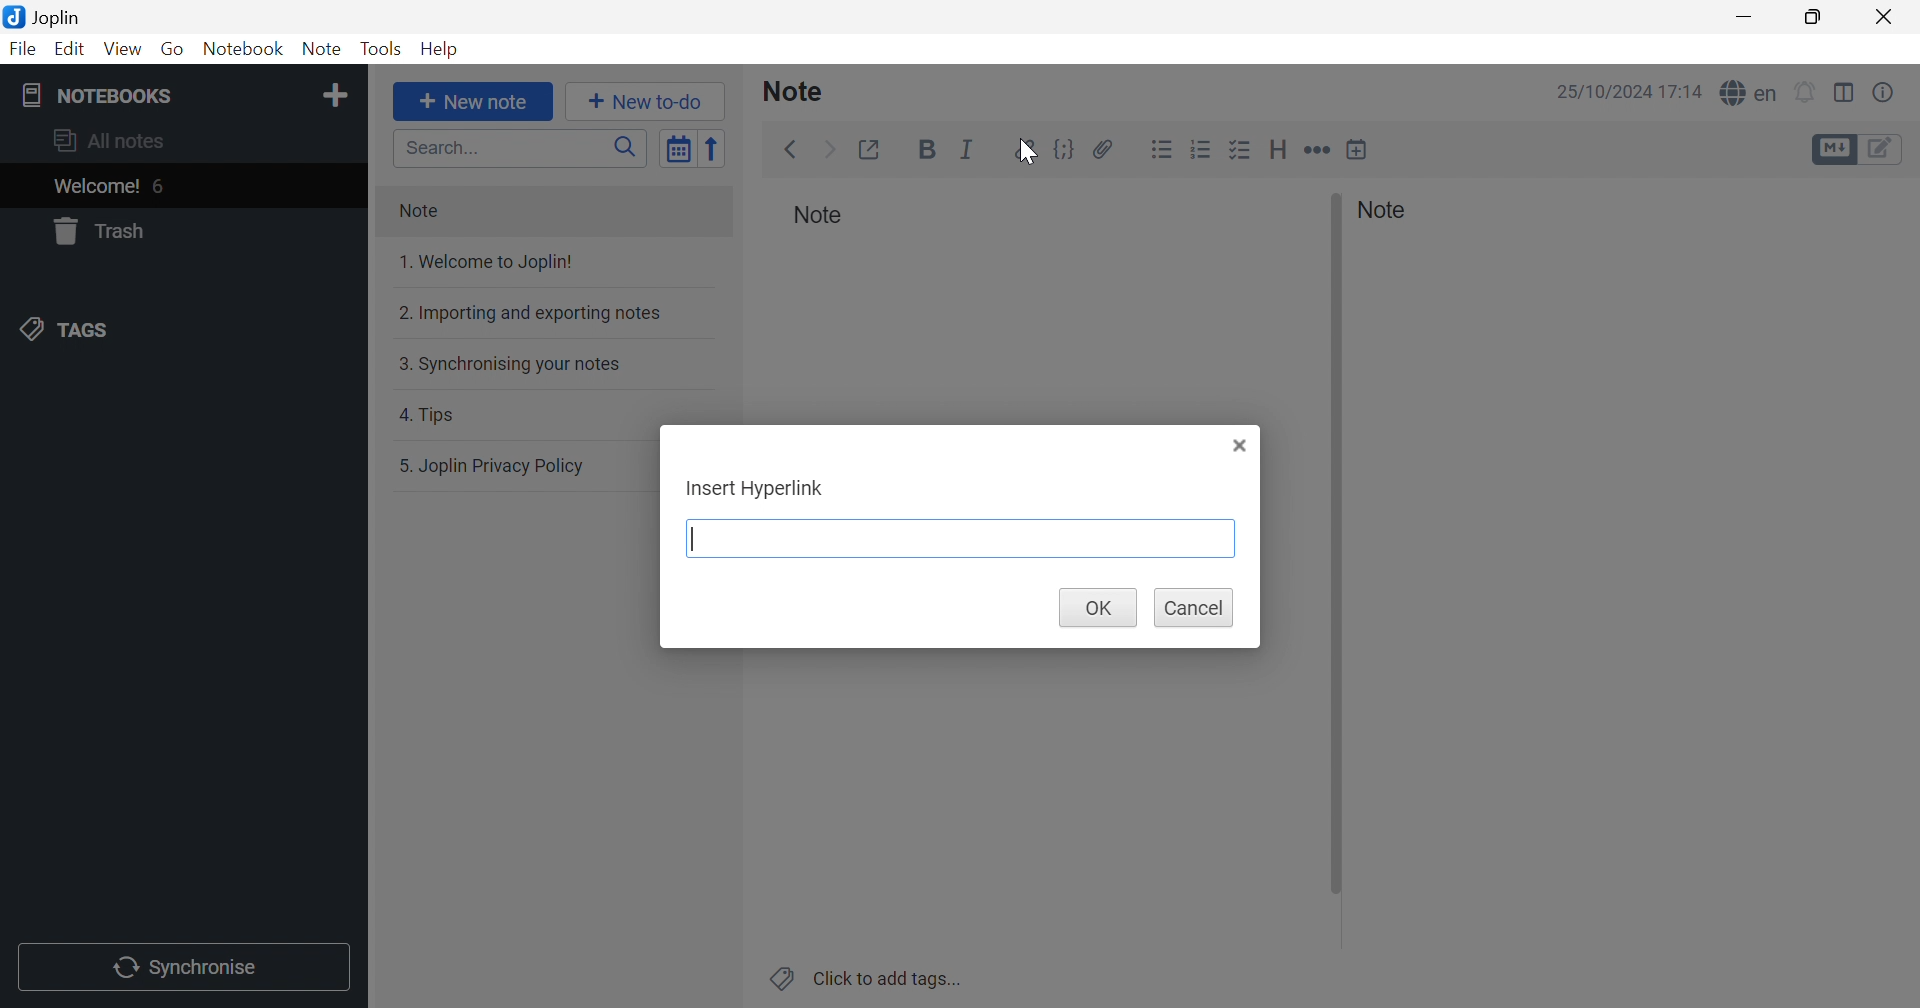 The width and height of the screenshot is (1920, 1008). I want to click on Edit, so click(71, 50).